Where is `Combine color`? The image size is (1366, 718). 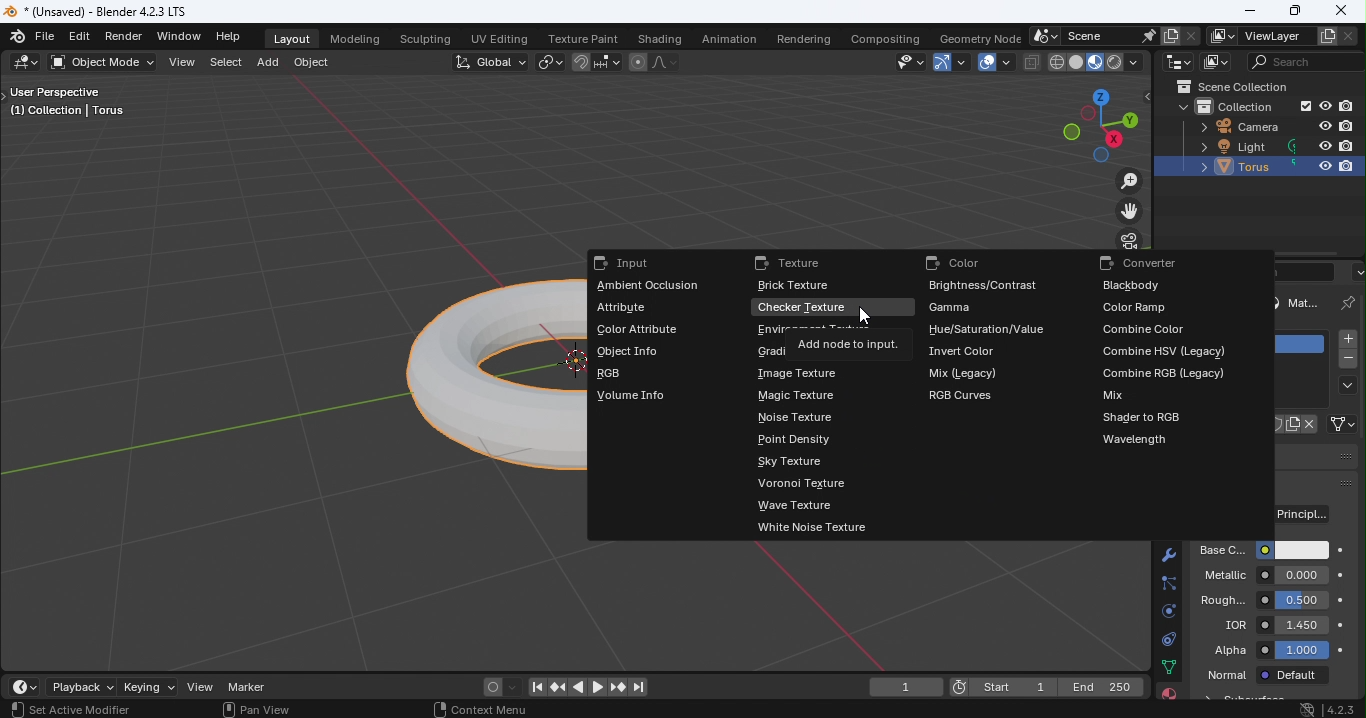
Combine color is located at coordinates (1137, 328).